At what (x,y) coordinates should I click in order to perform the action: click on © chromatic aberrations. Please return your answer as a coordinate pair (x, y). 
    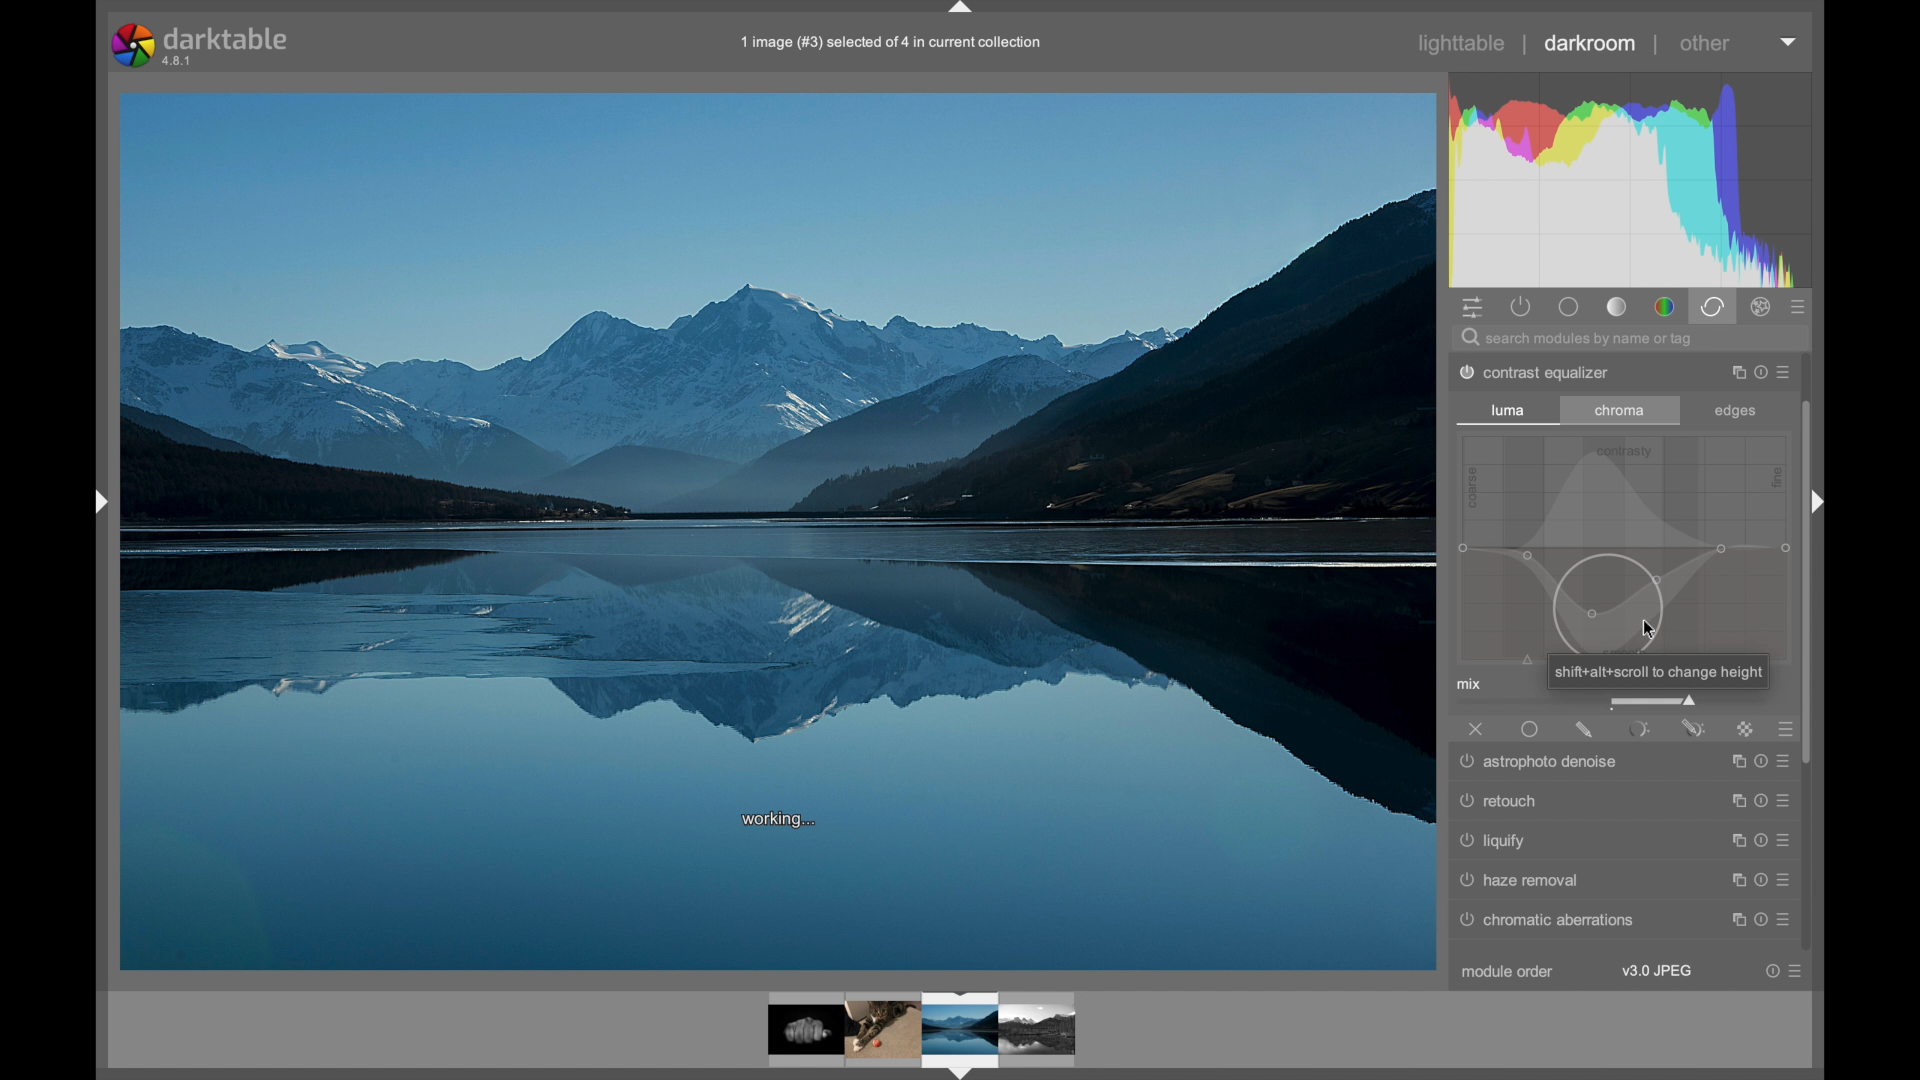
    Looking at the image, I should click on (1563, 920).